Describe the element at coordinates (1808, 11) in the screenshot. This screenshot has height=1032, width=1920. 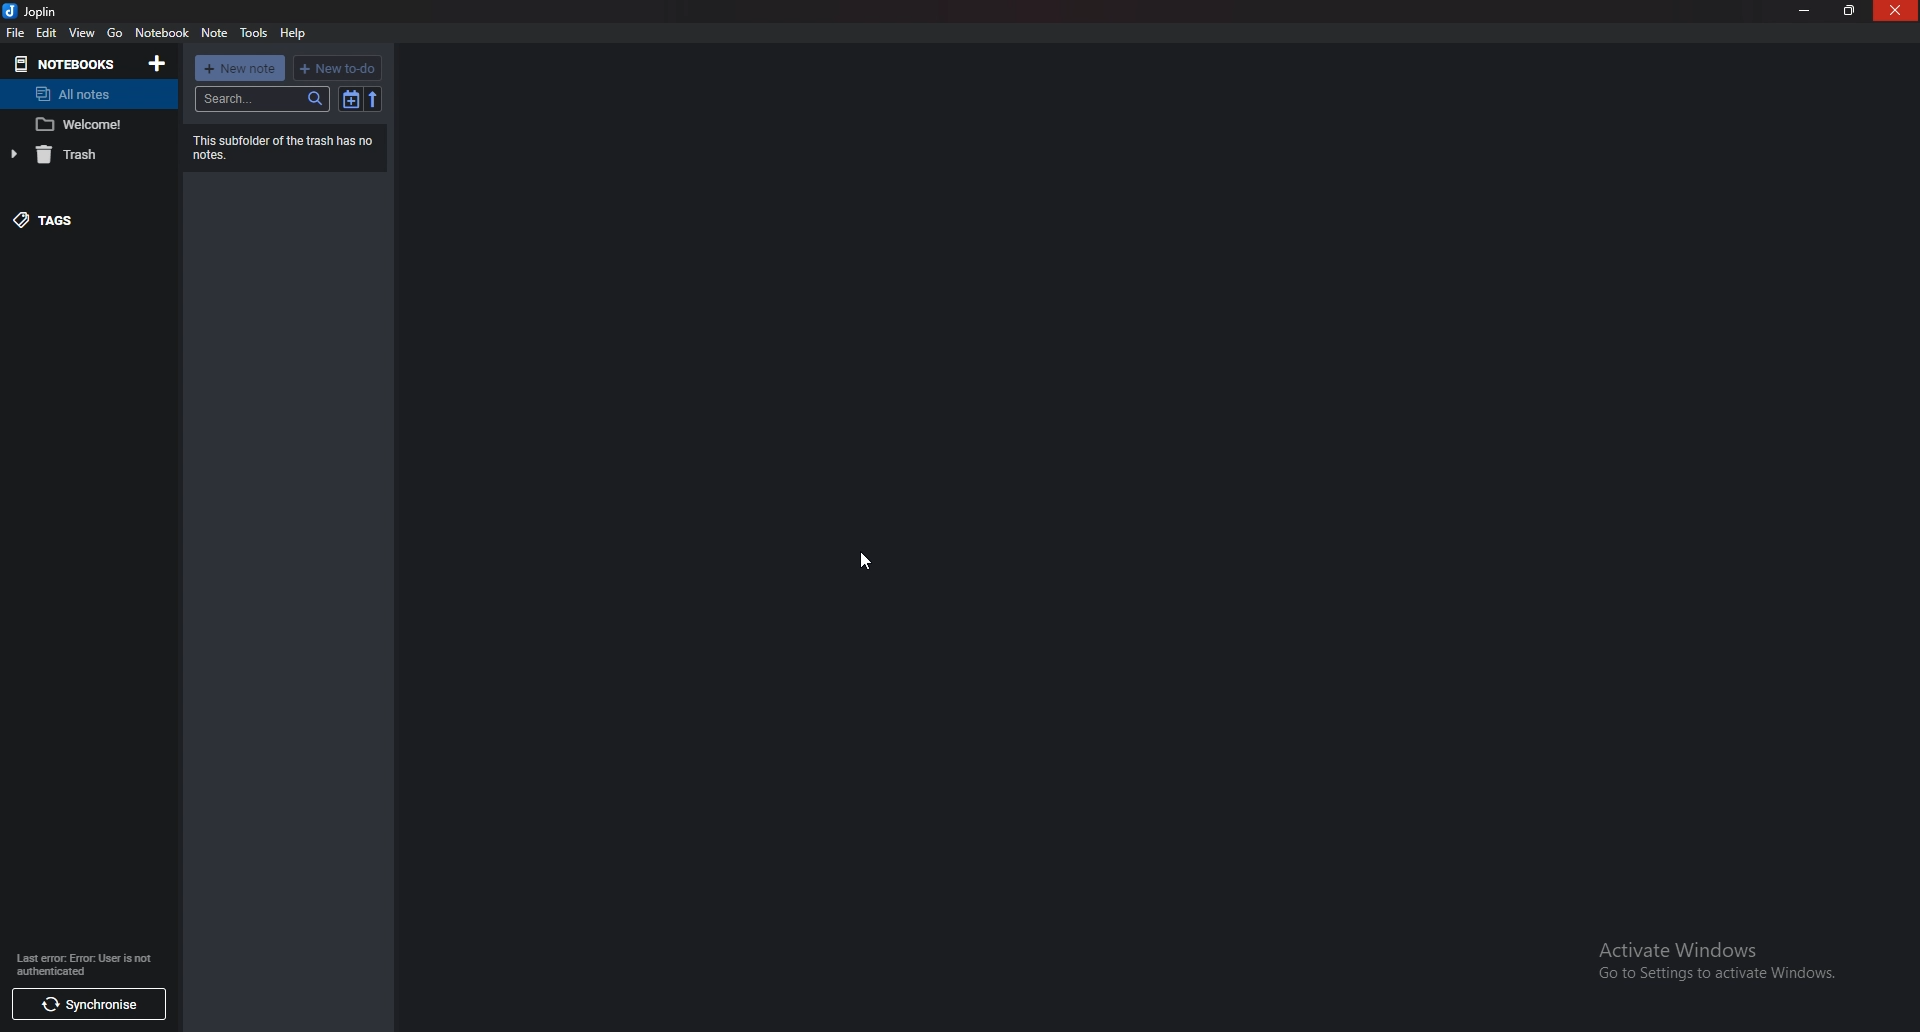
I see `minimize` at that location.